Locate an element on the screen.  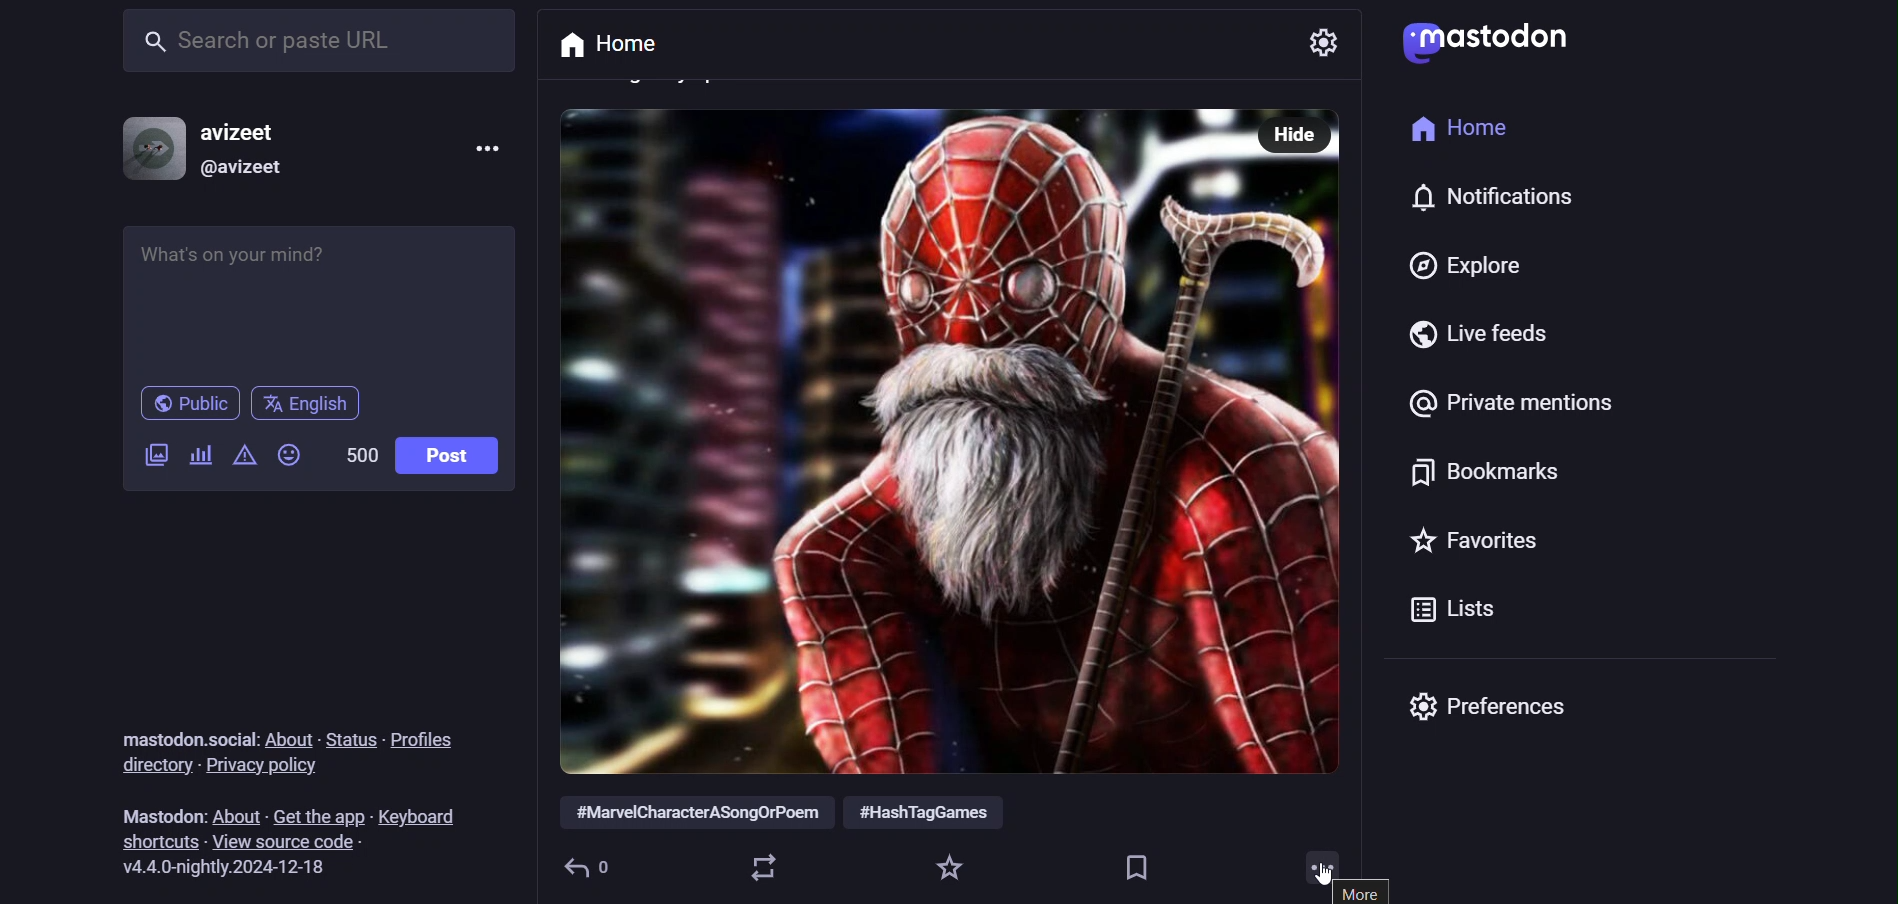
favorites is located at coordinates (1476, 542).